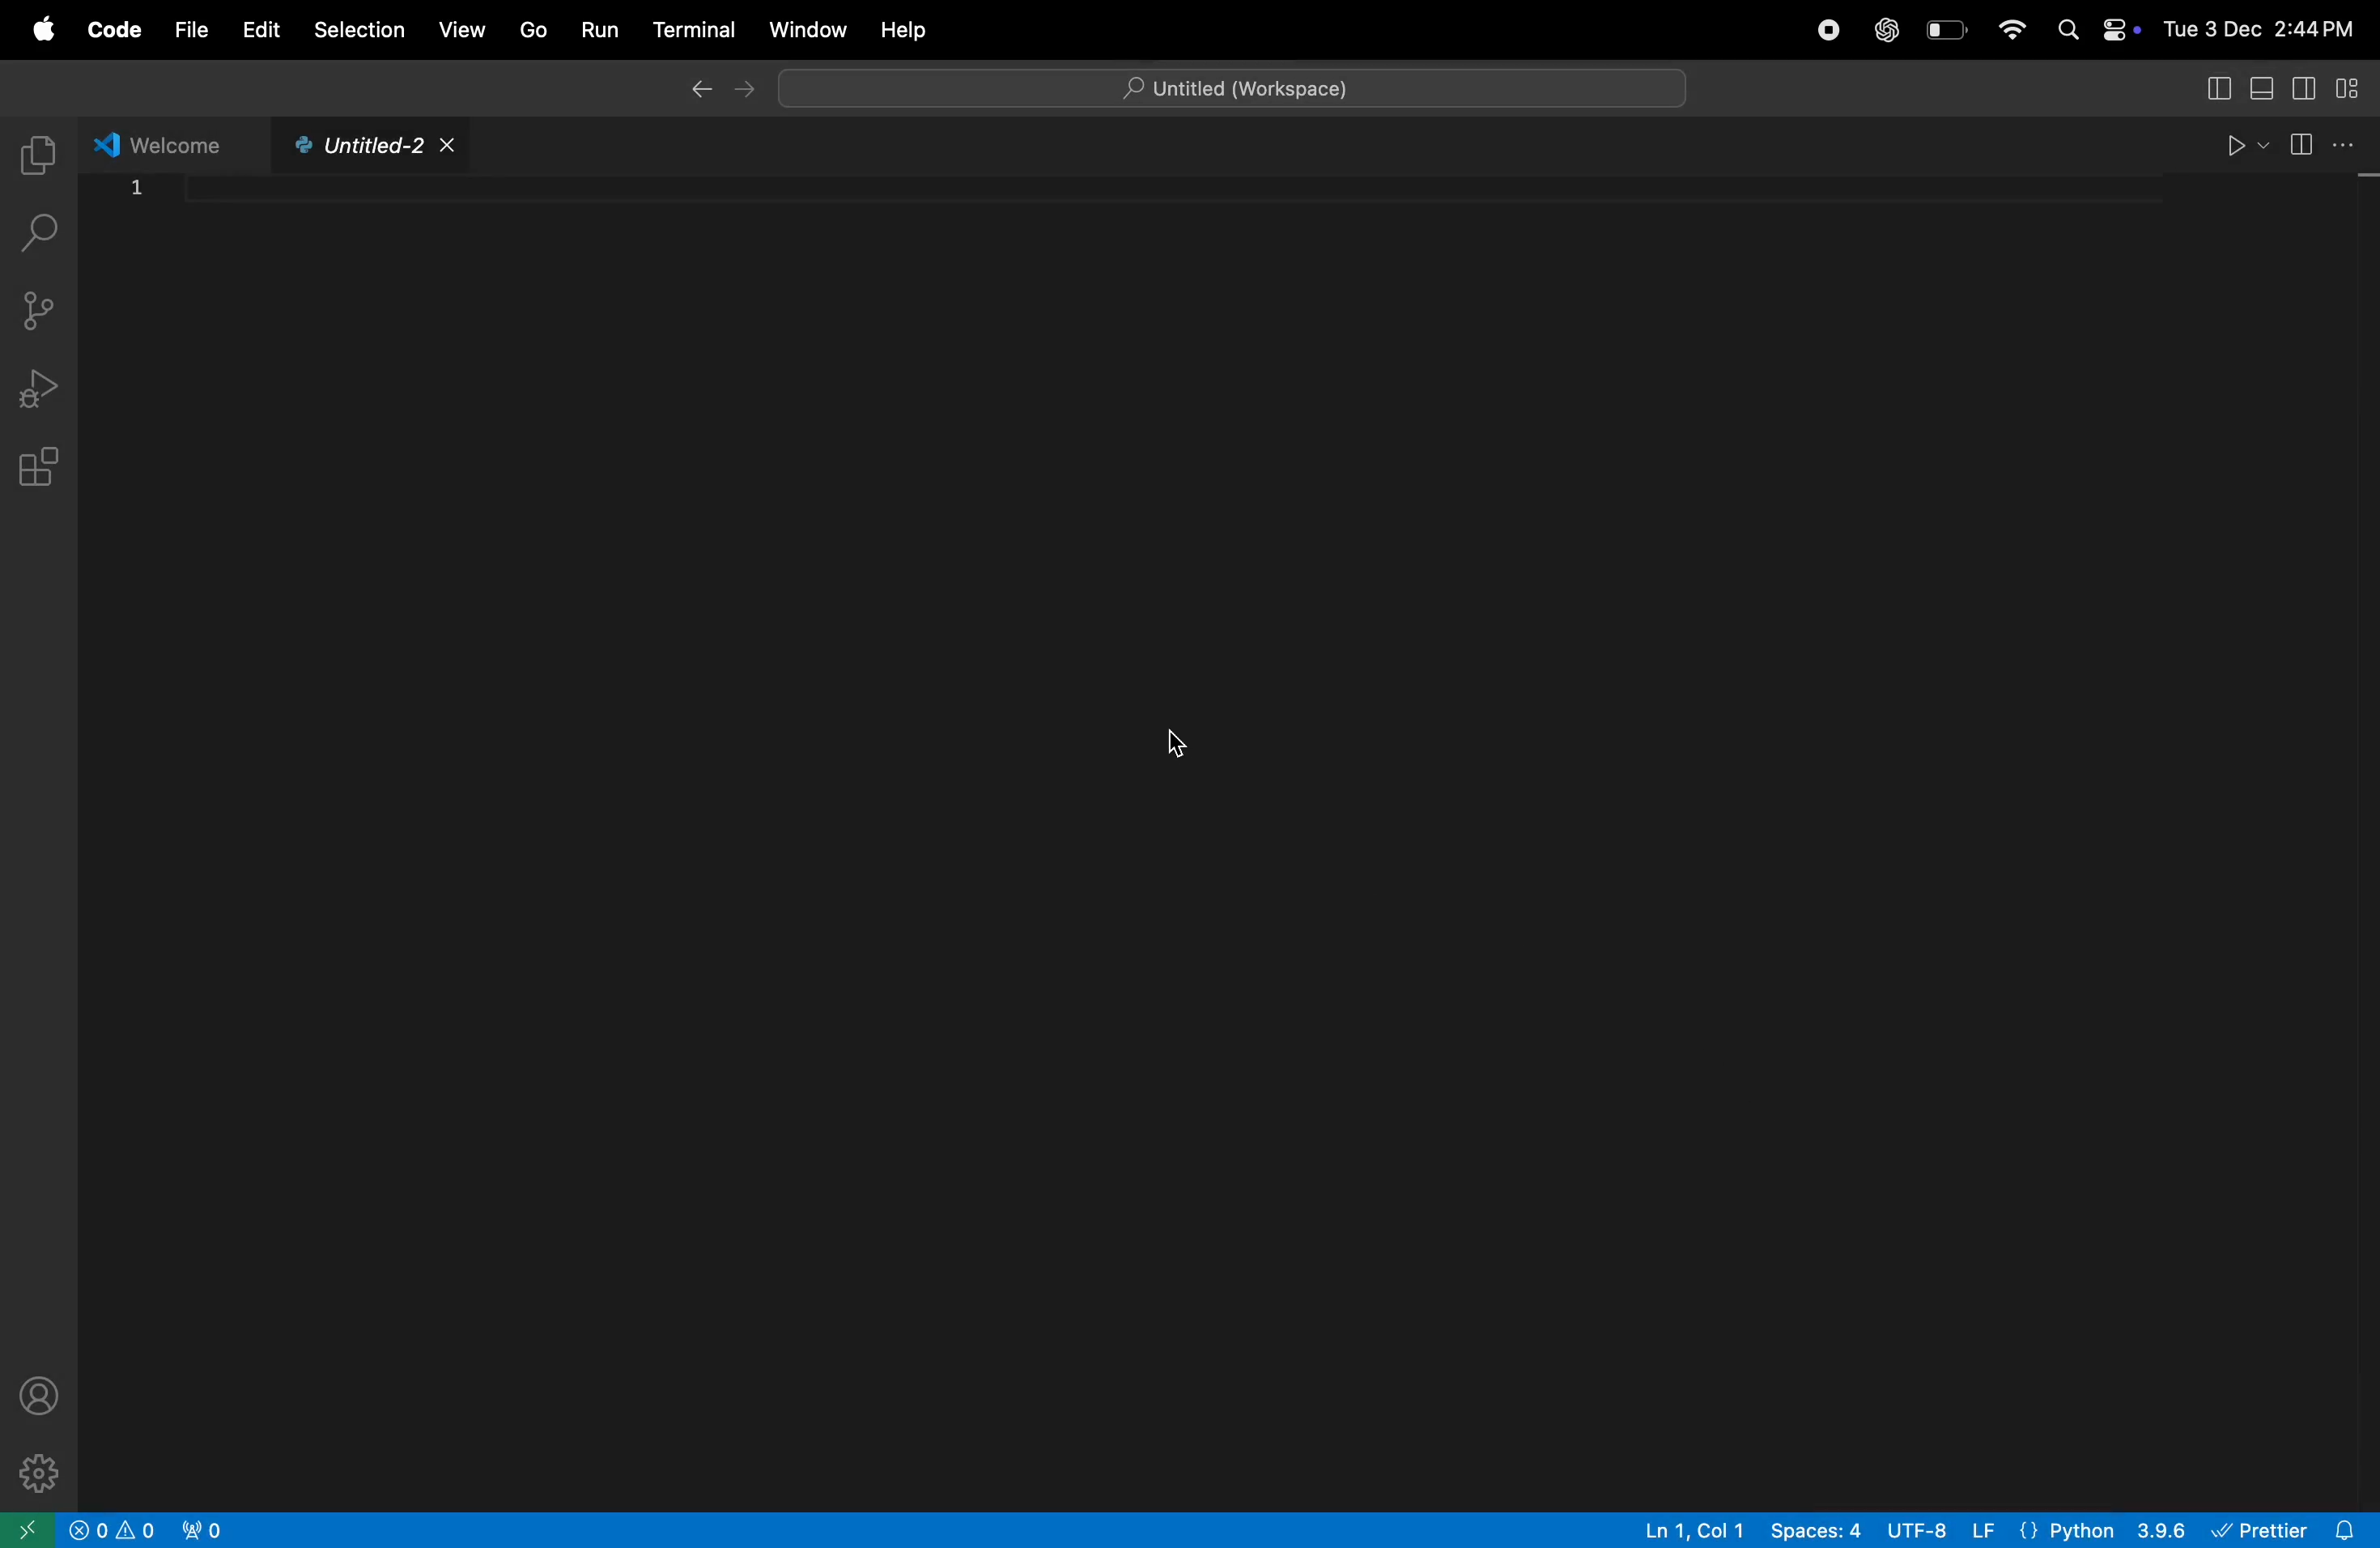  Describe the element at coordinates (1177, 744) in the screenshot. I see `cursor` at that location.